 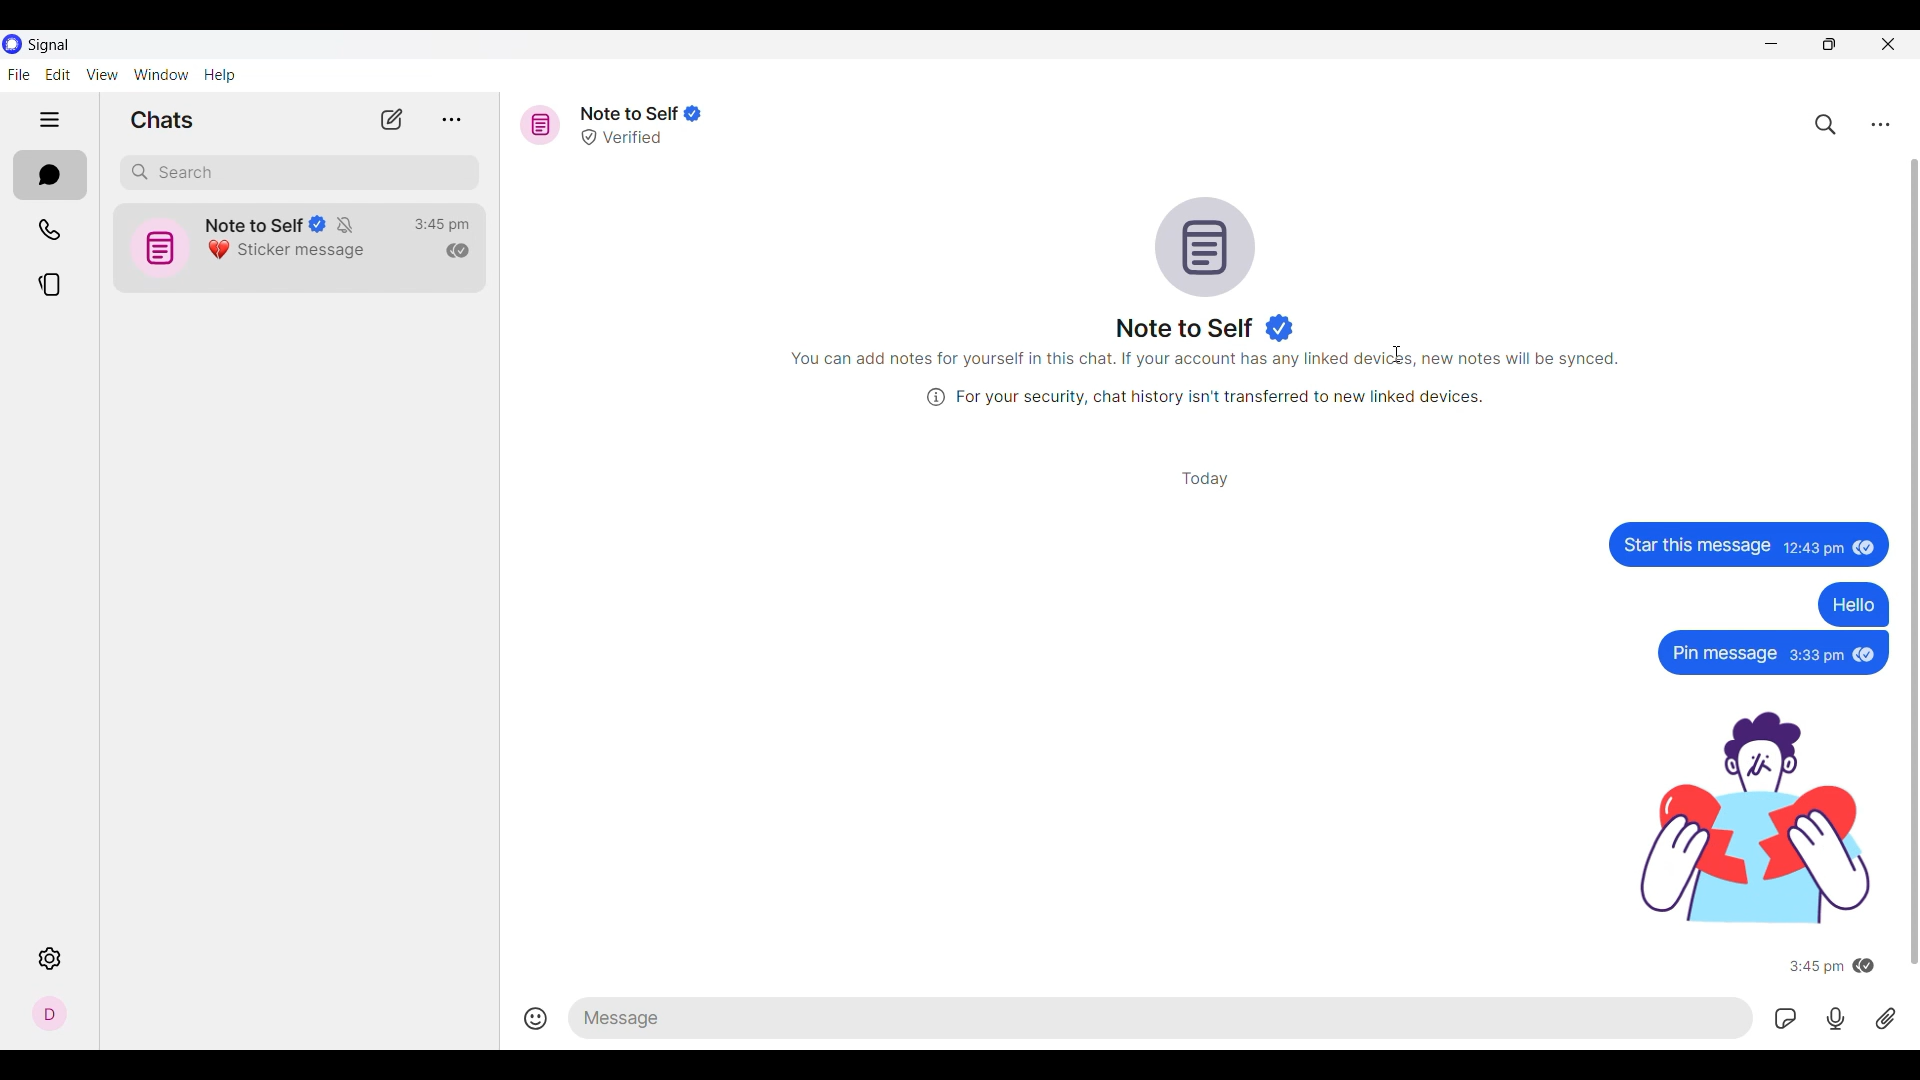 I want to click on Help menu, so click(x=220, y=76).